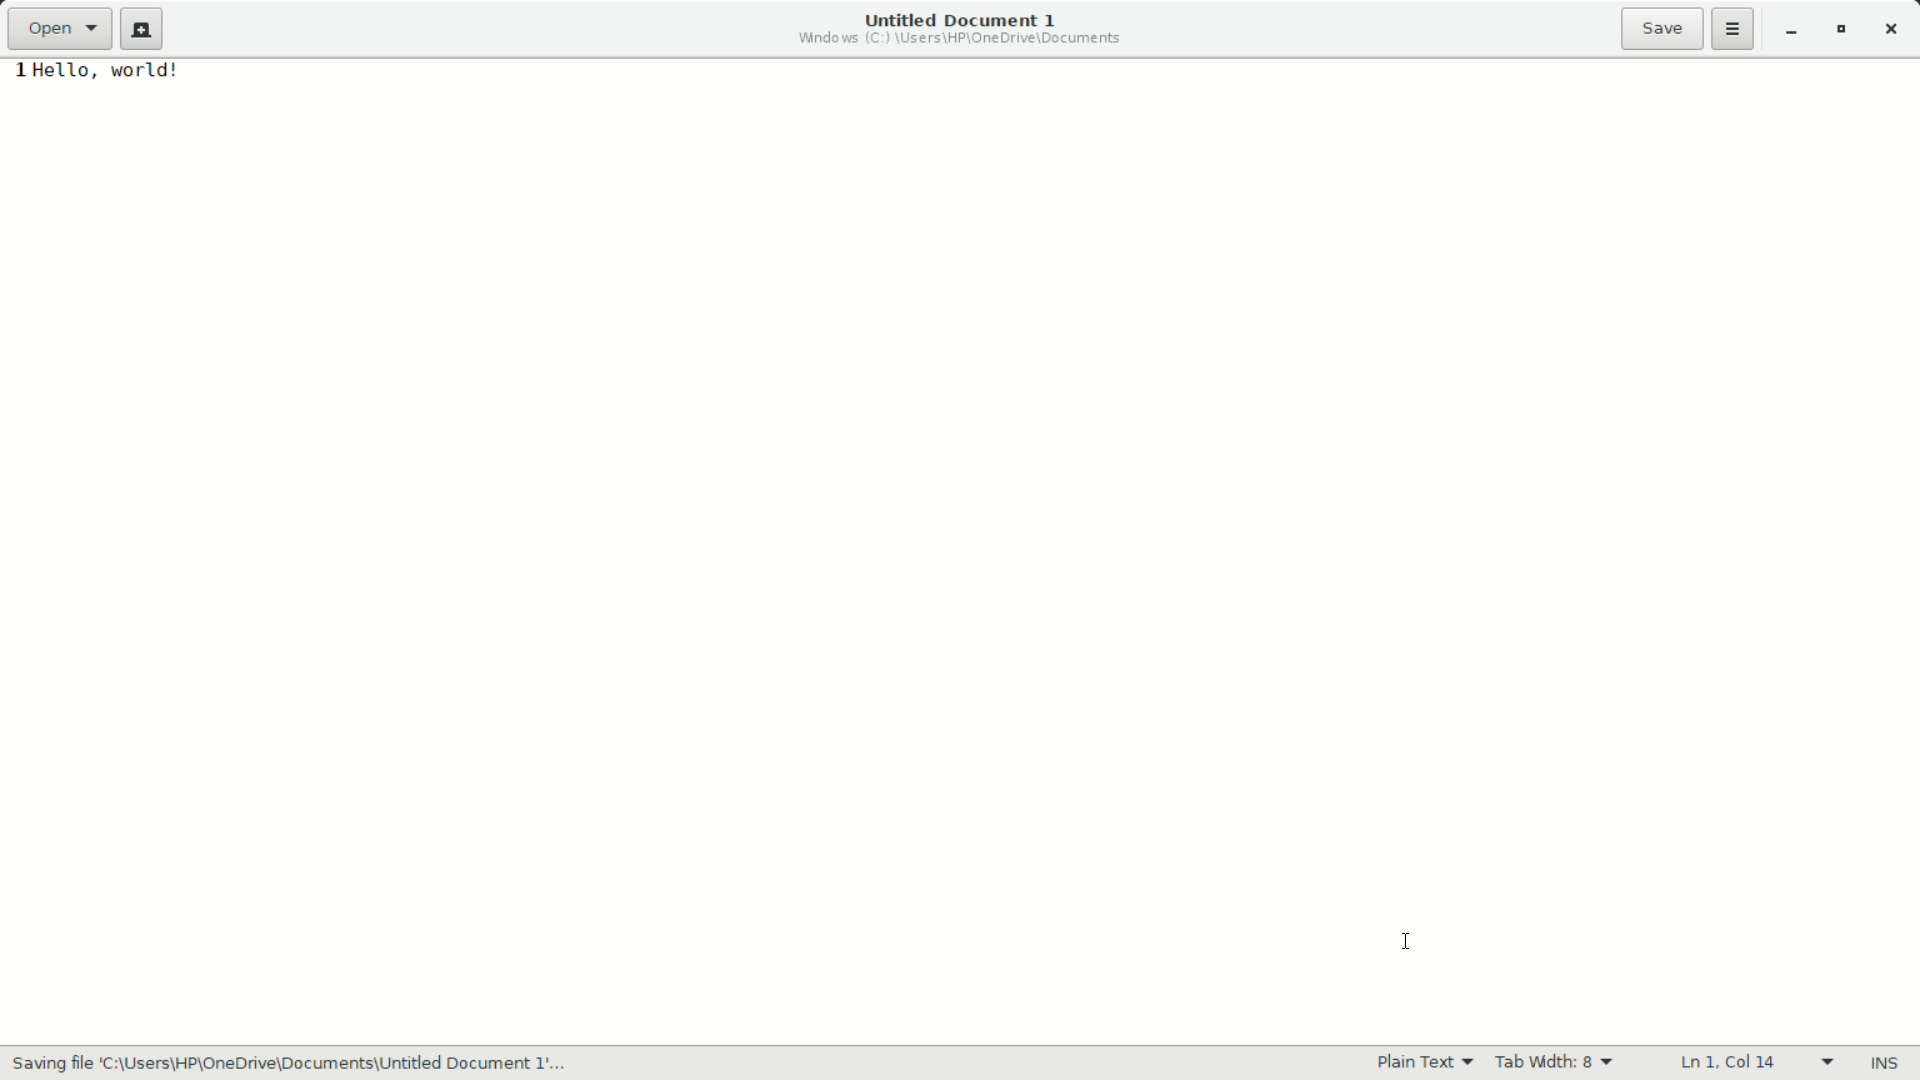 The height and width of the screenshot is (1080, 1920). I want to click on Hello, world!, so click(125, 76).